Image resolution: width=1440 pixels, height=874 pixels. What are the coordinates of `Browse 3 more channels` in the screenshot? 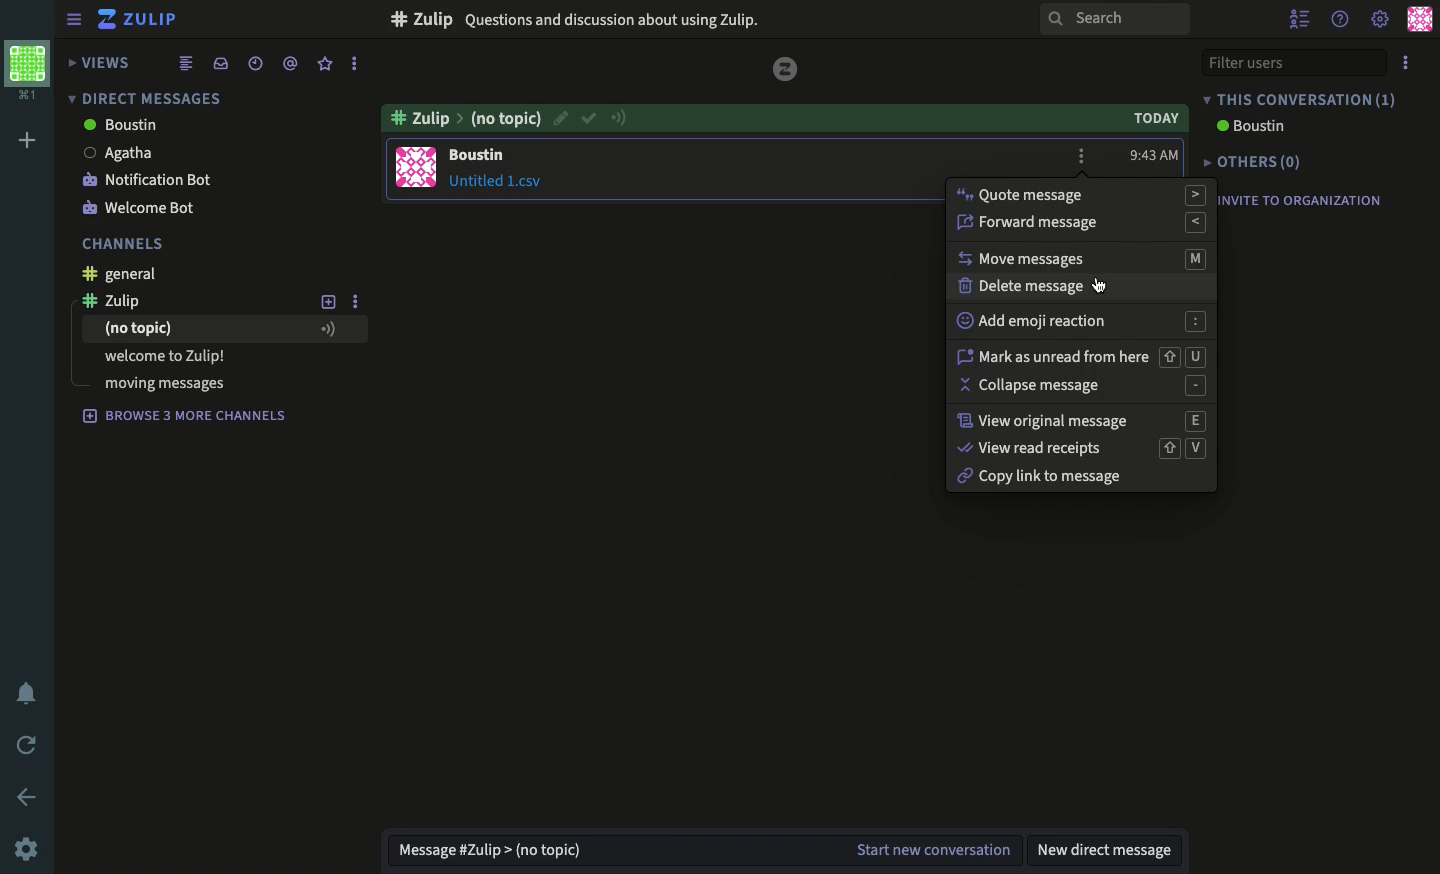 It's located at (186, 417).